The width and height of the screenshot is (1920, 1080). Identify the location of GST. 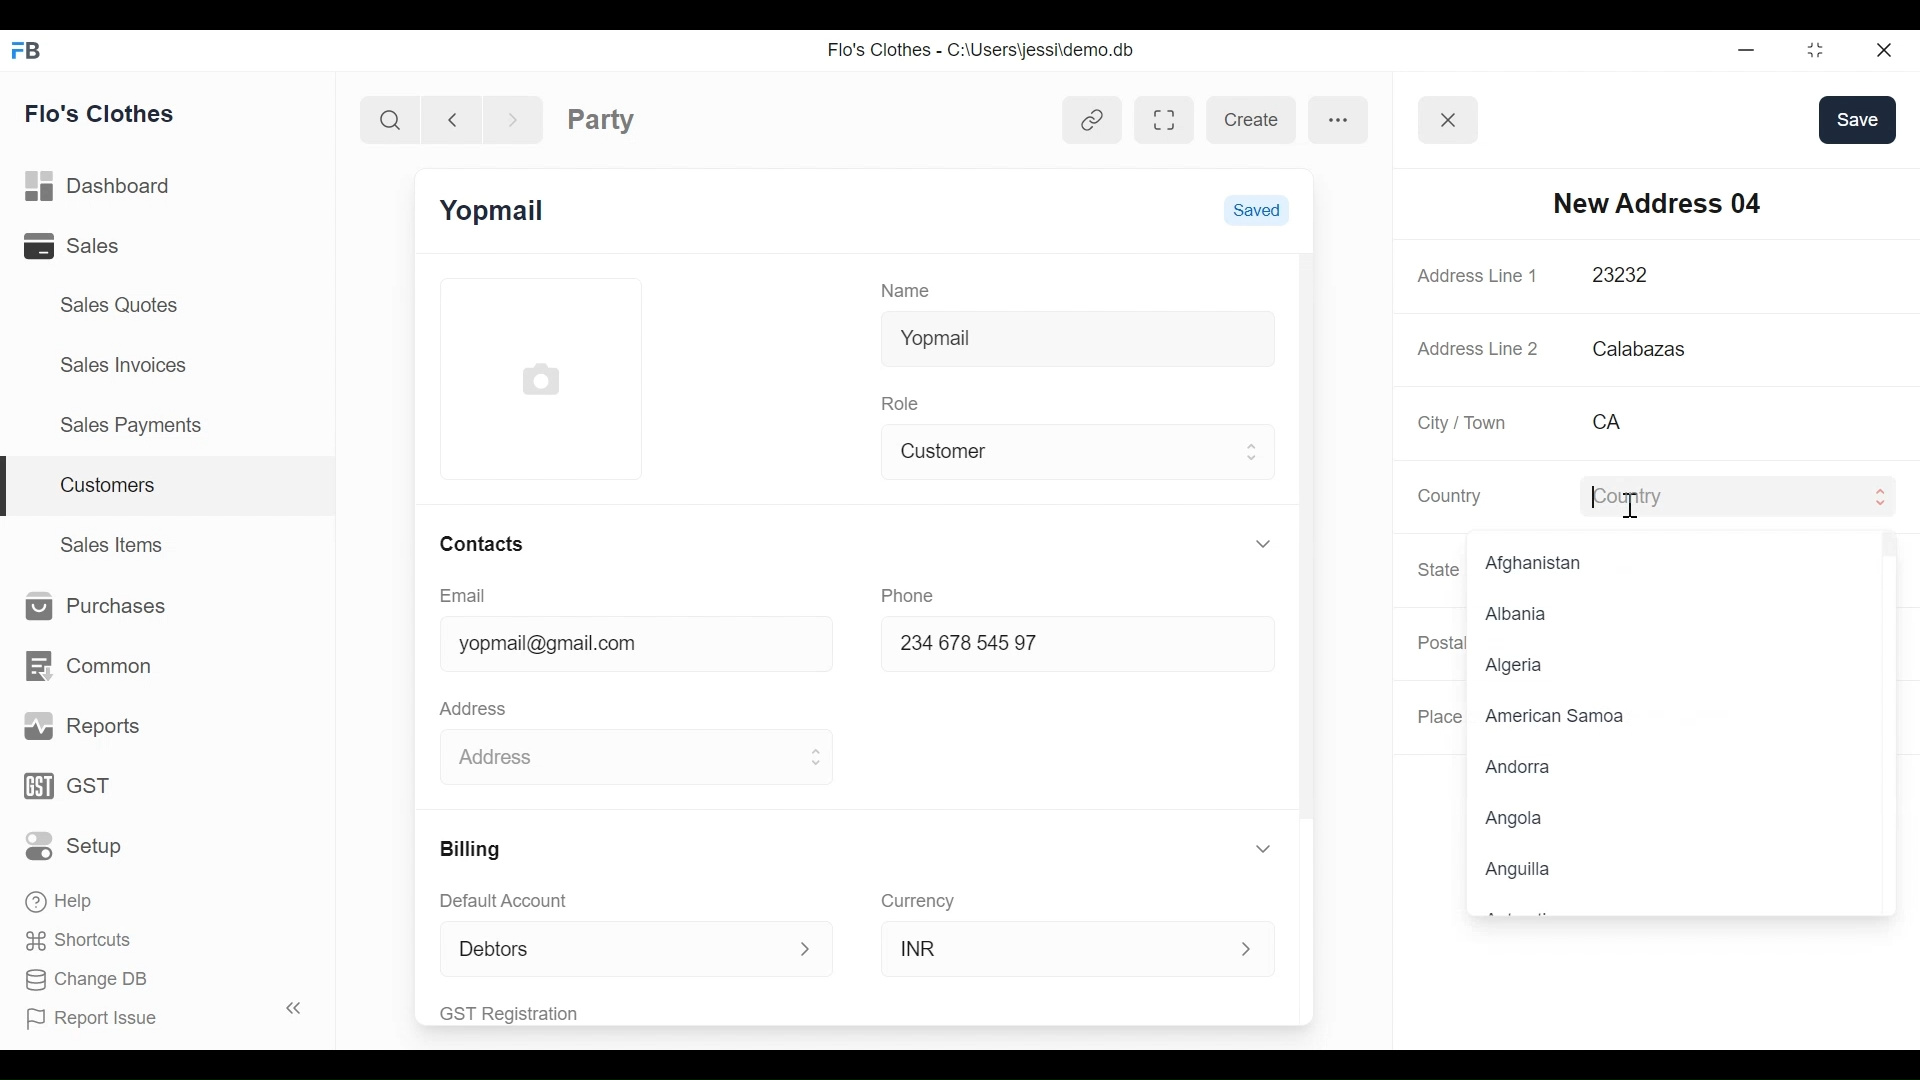
(70, 788).